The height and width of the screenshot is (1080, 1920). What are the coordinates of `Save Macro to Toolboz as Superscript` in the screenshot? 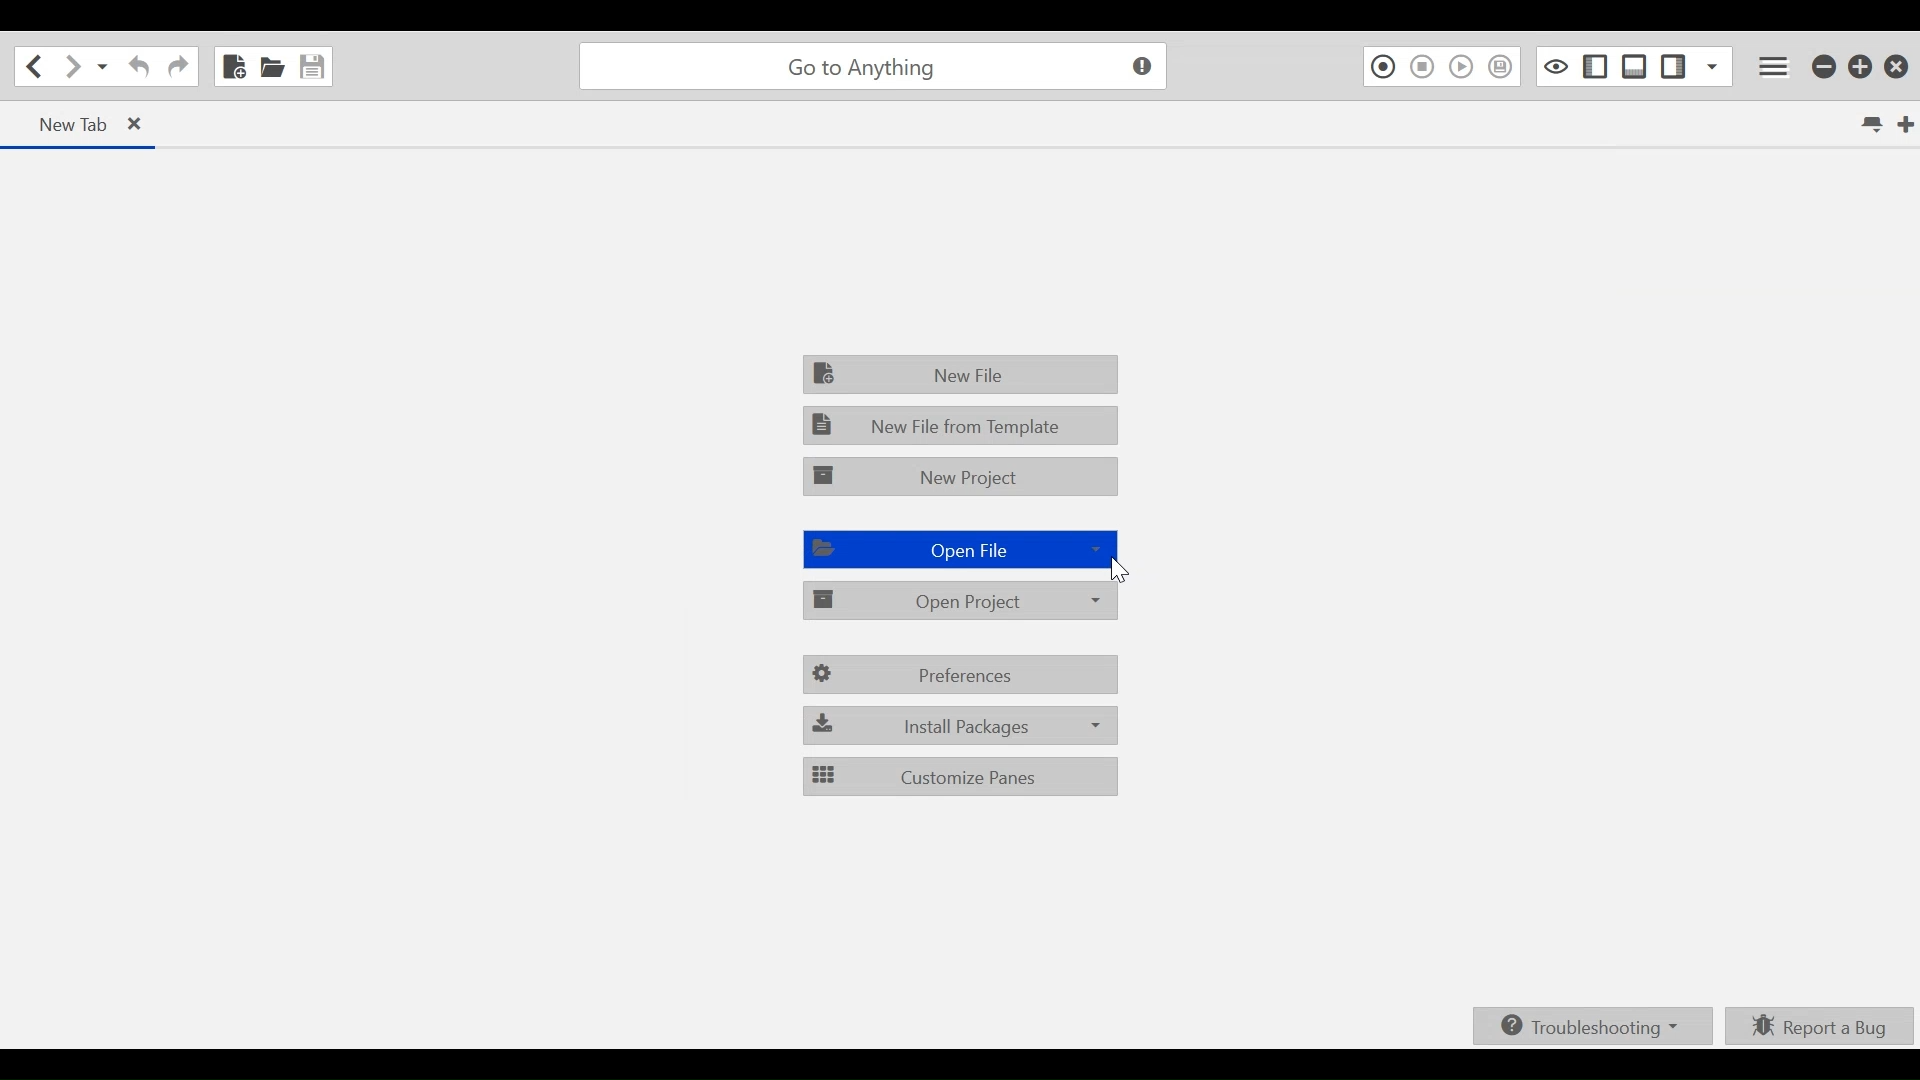 It's located at (1504, 66).